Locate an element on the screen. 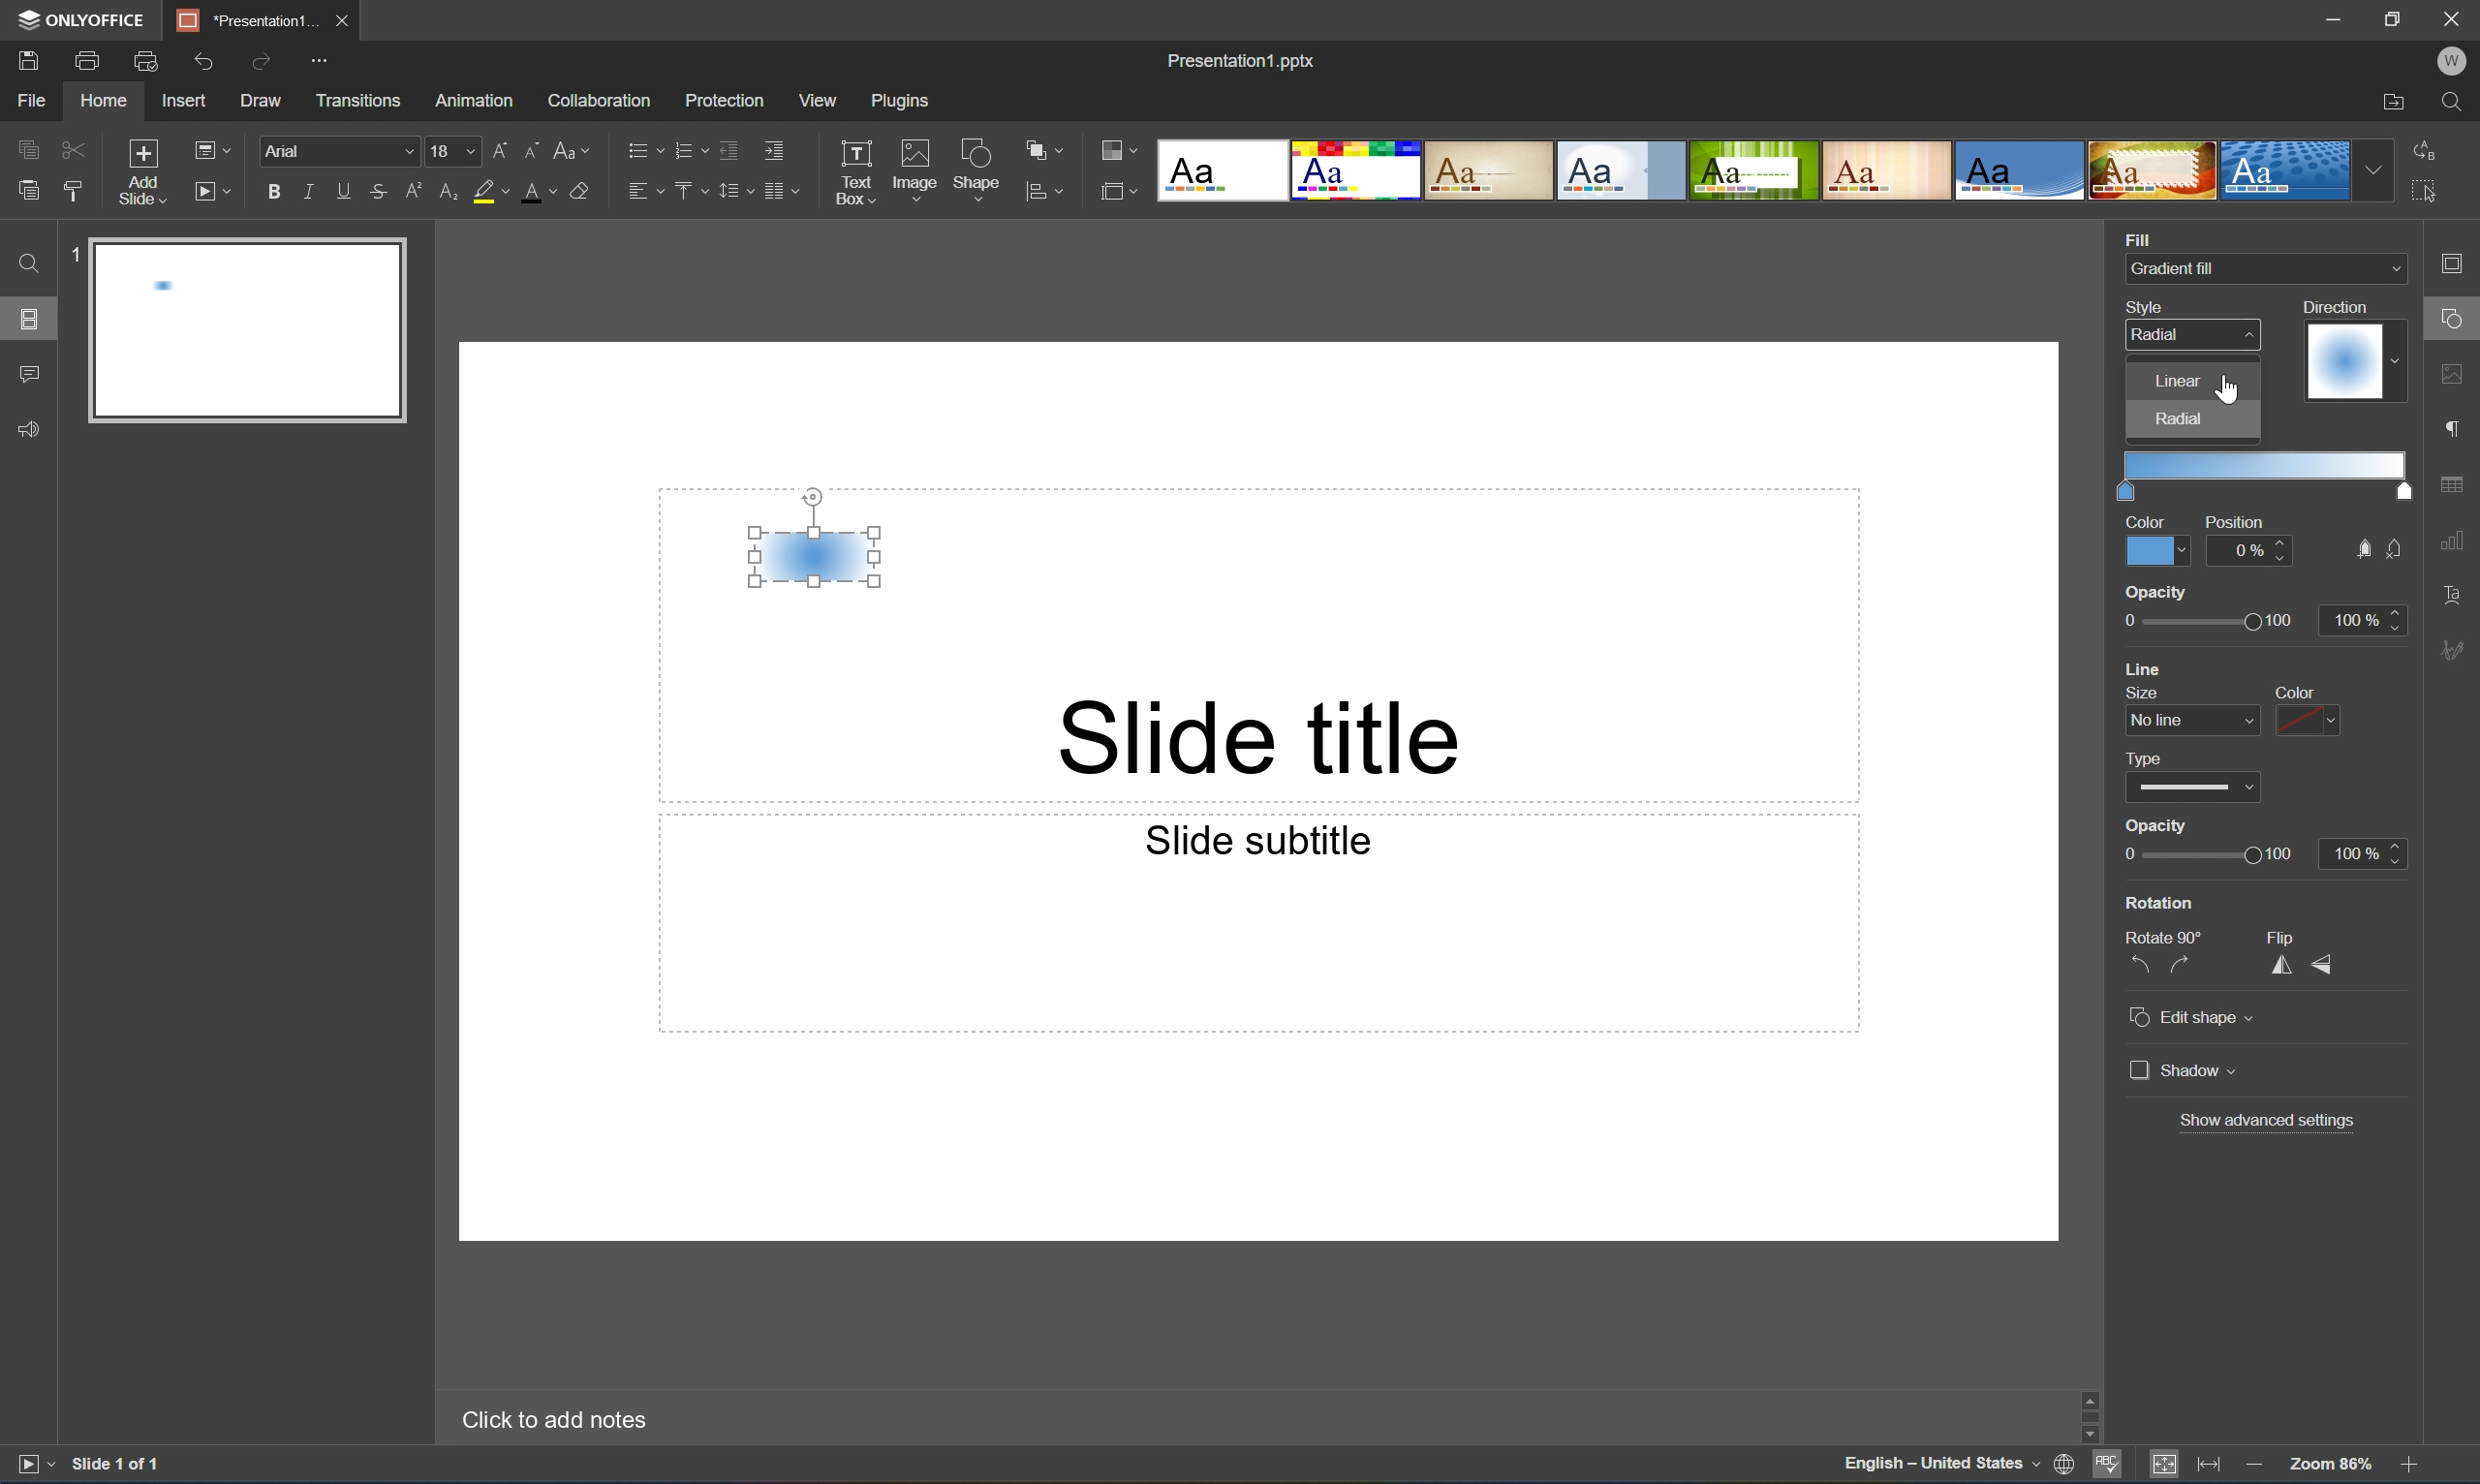 Image resolution: width=2480 pixels, height=1484 pixels. line size dropdown is located at coordinates (2195, 720).